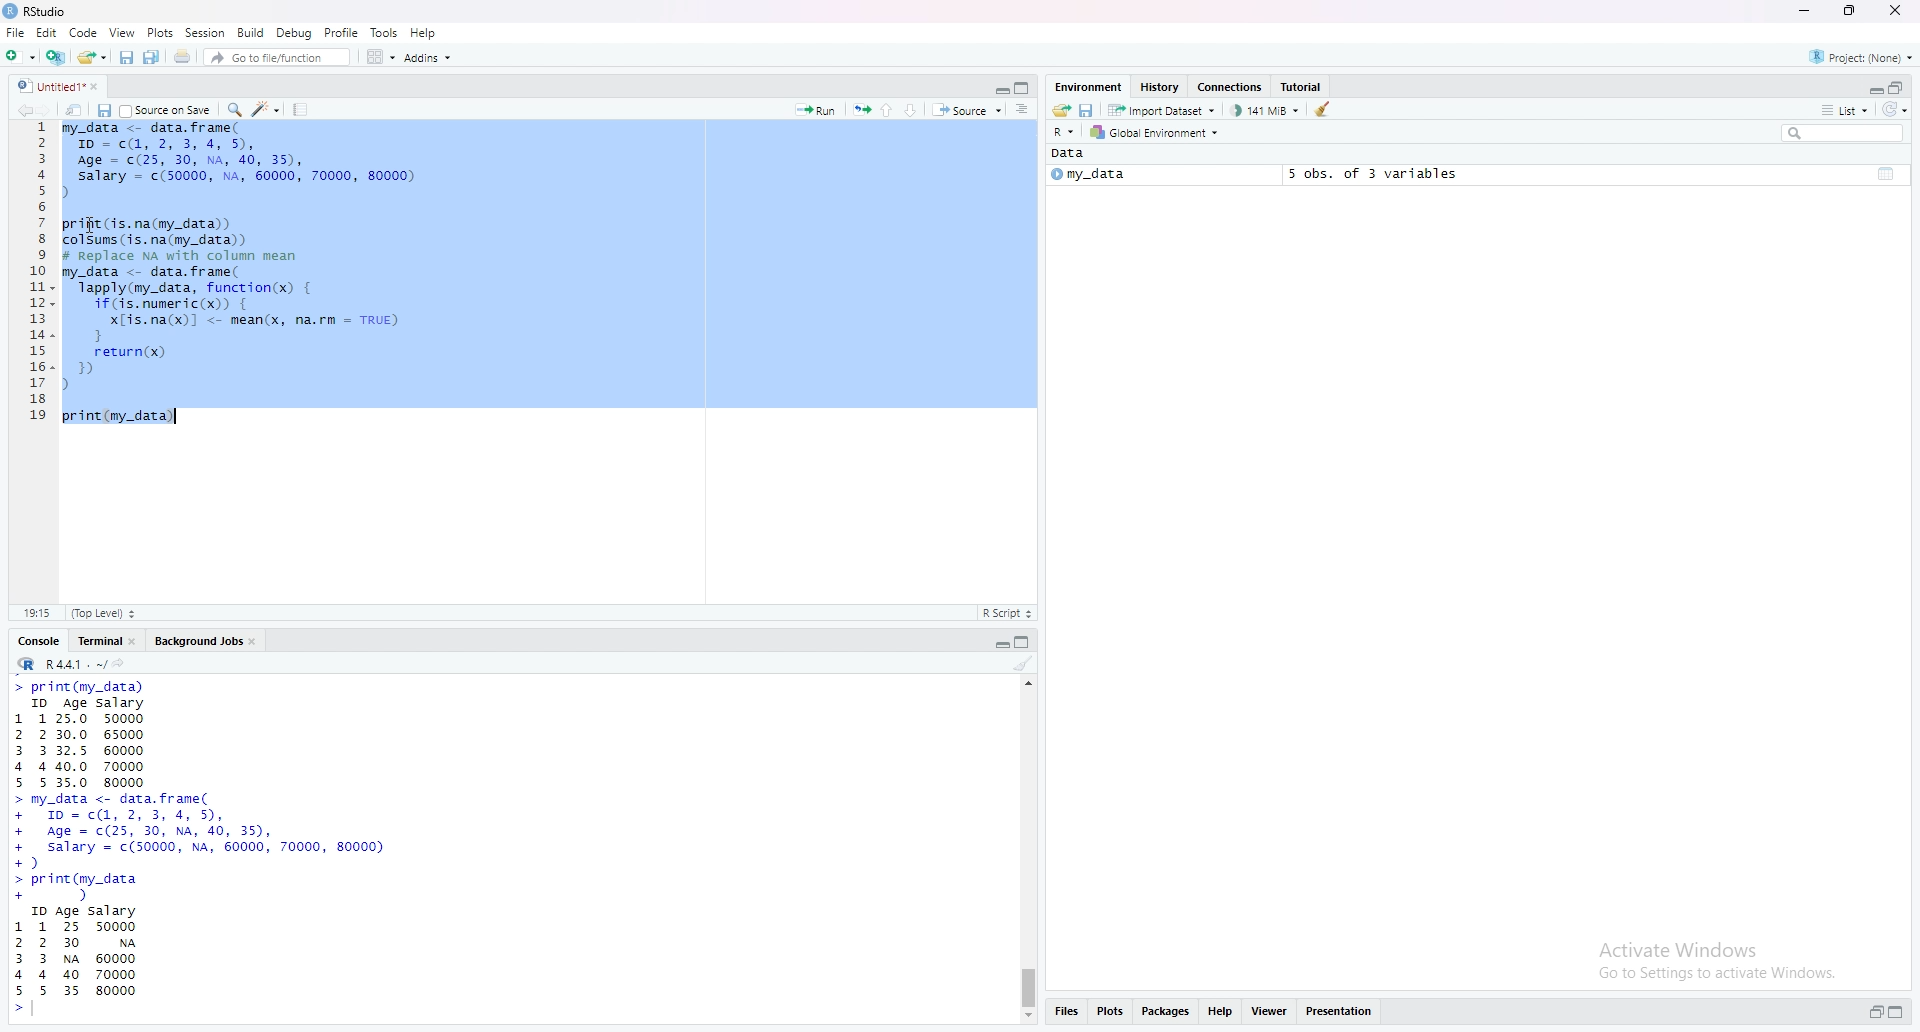  What do you see at coordinates (20, 110) in the screenshot?
I see `go back` at bounding box center [20, 110].